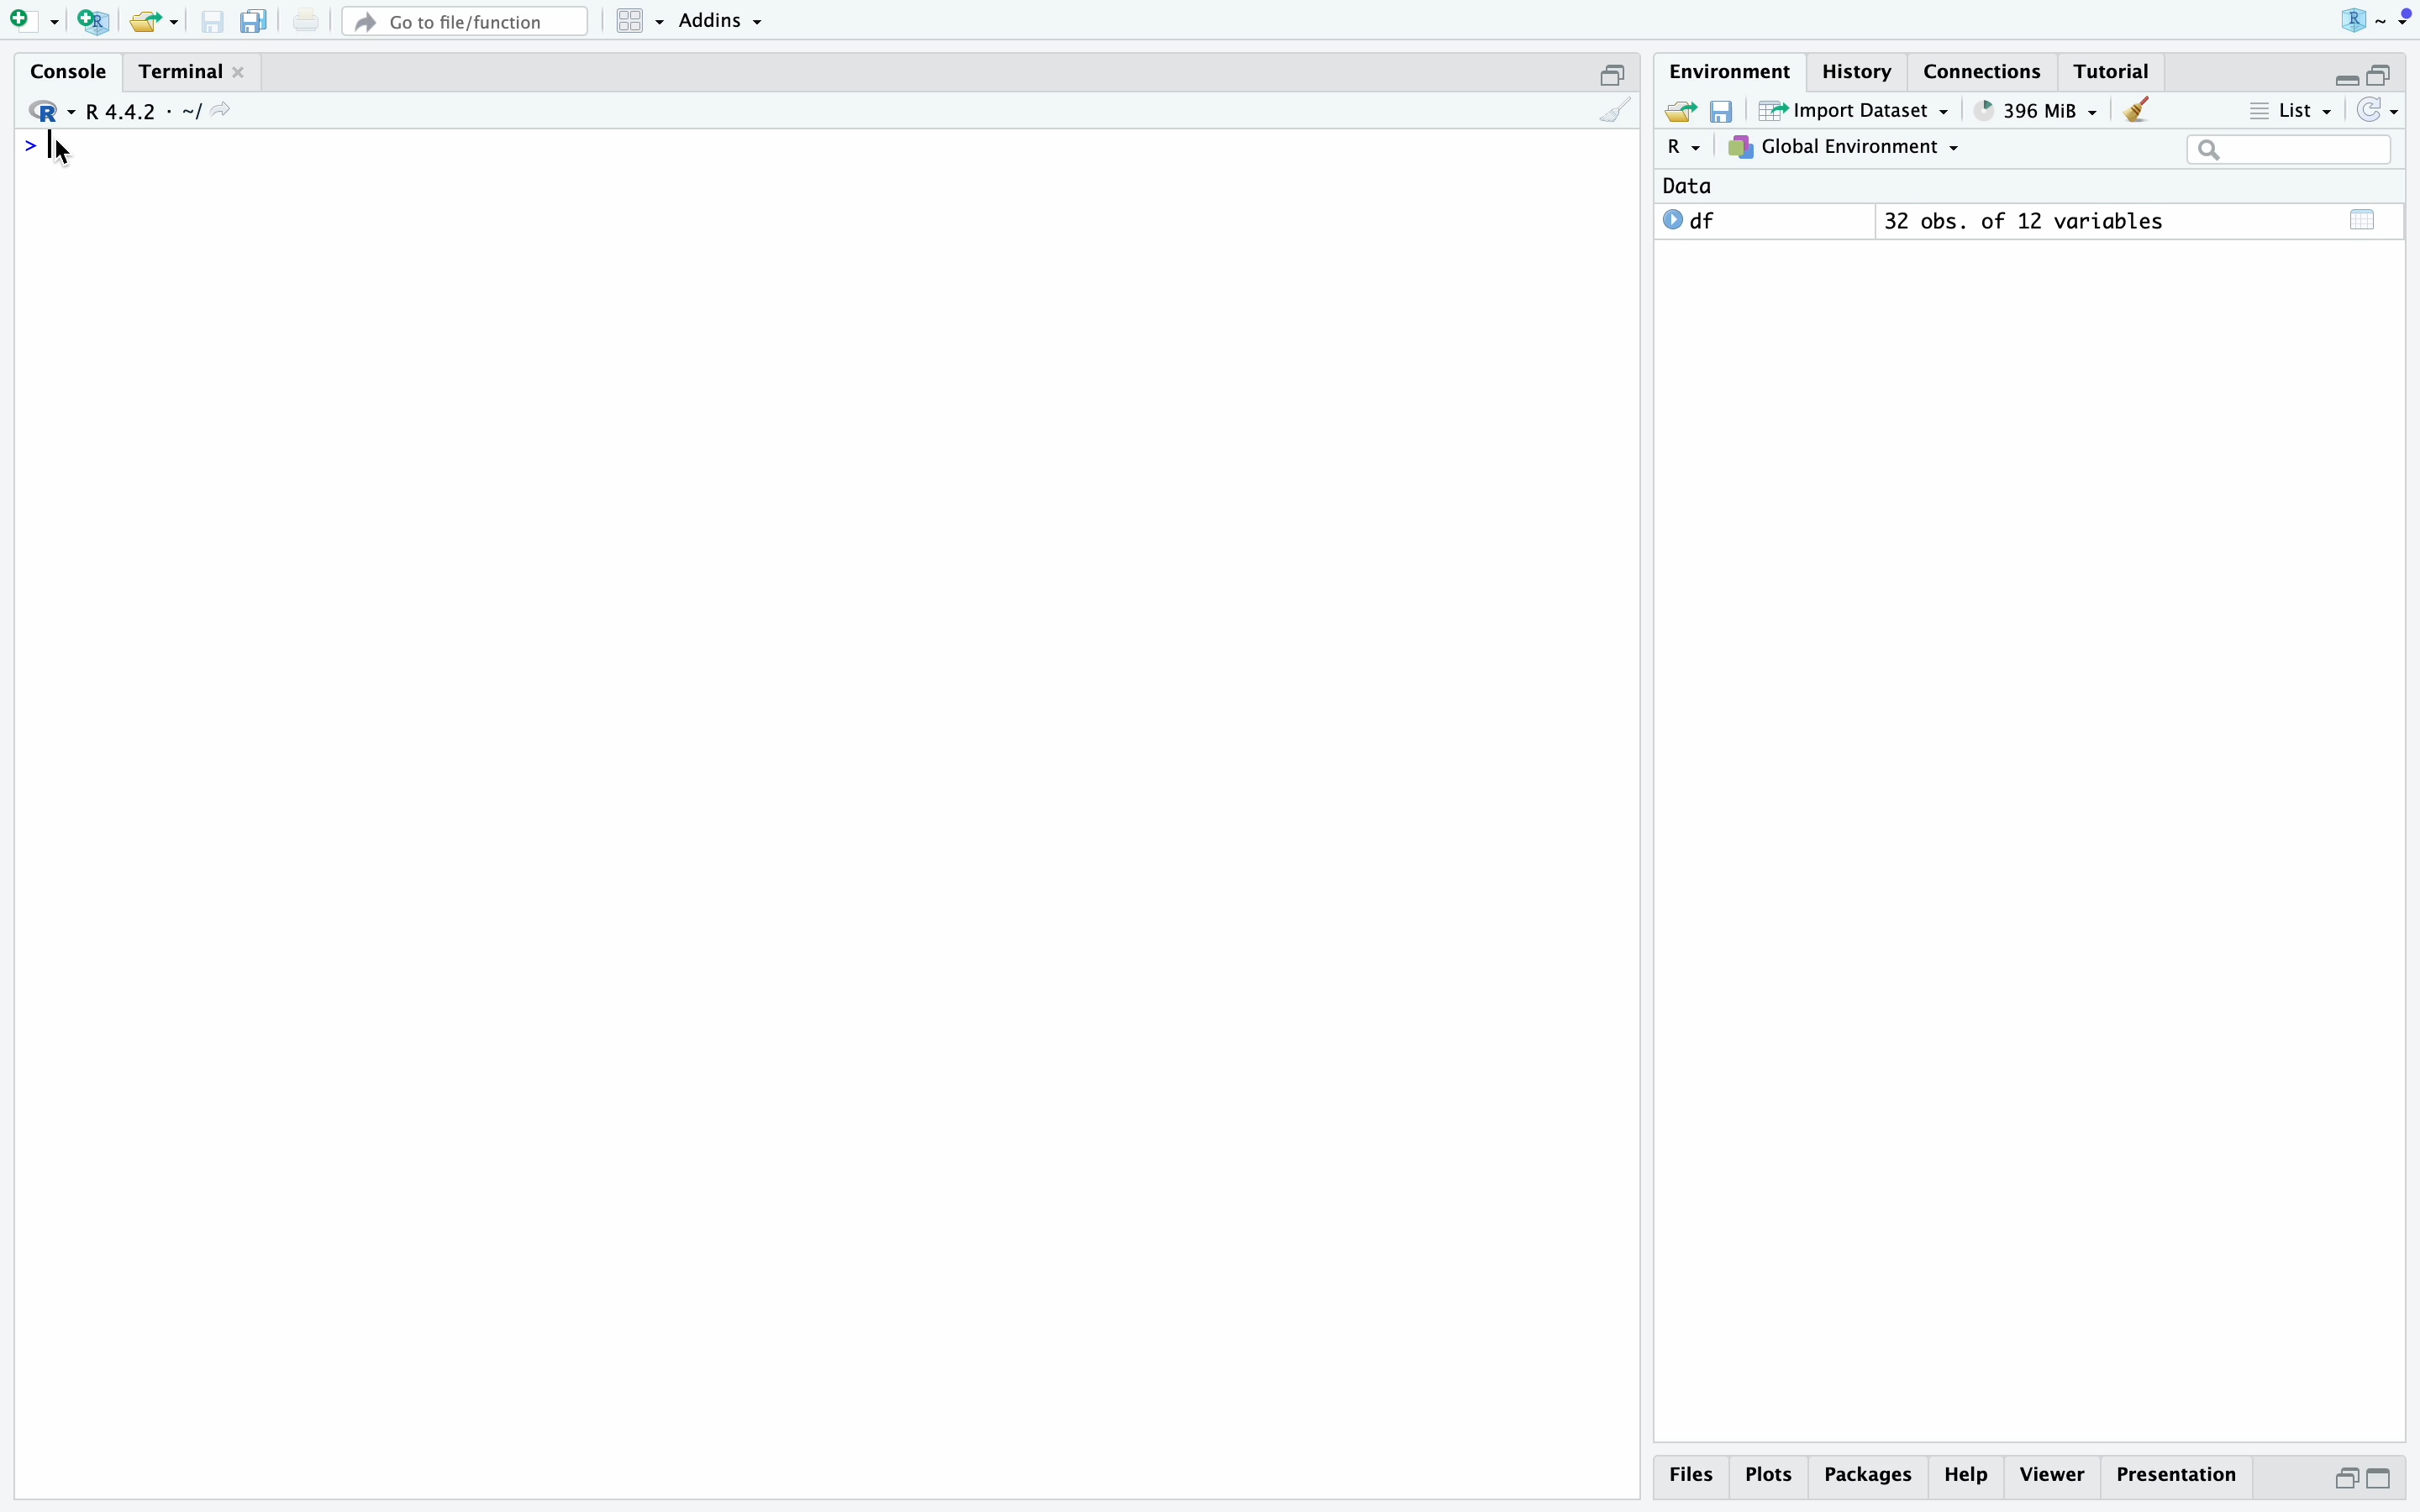  What do you see at coordinates (1859, 72) in the screenshot?
I see `history` at bounding box center [1859, 72].